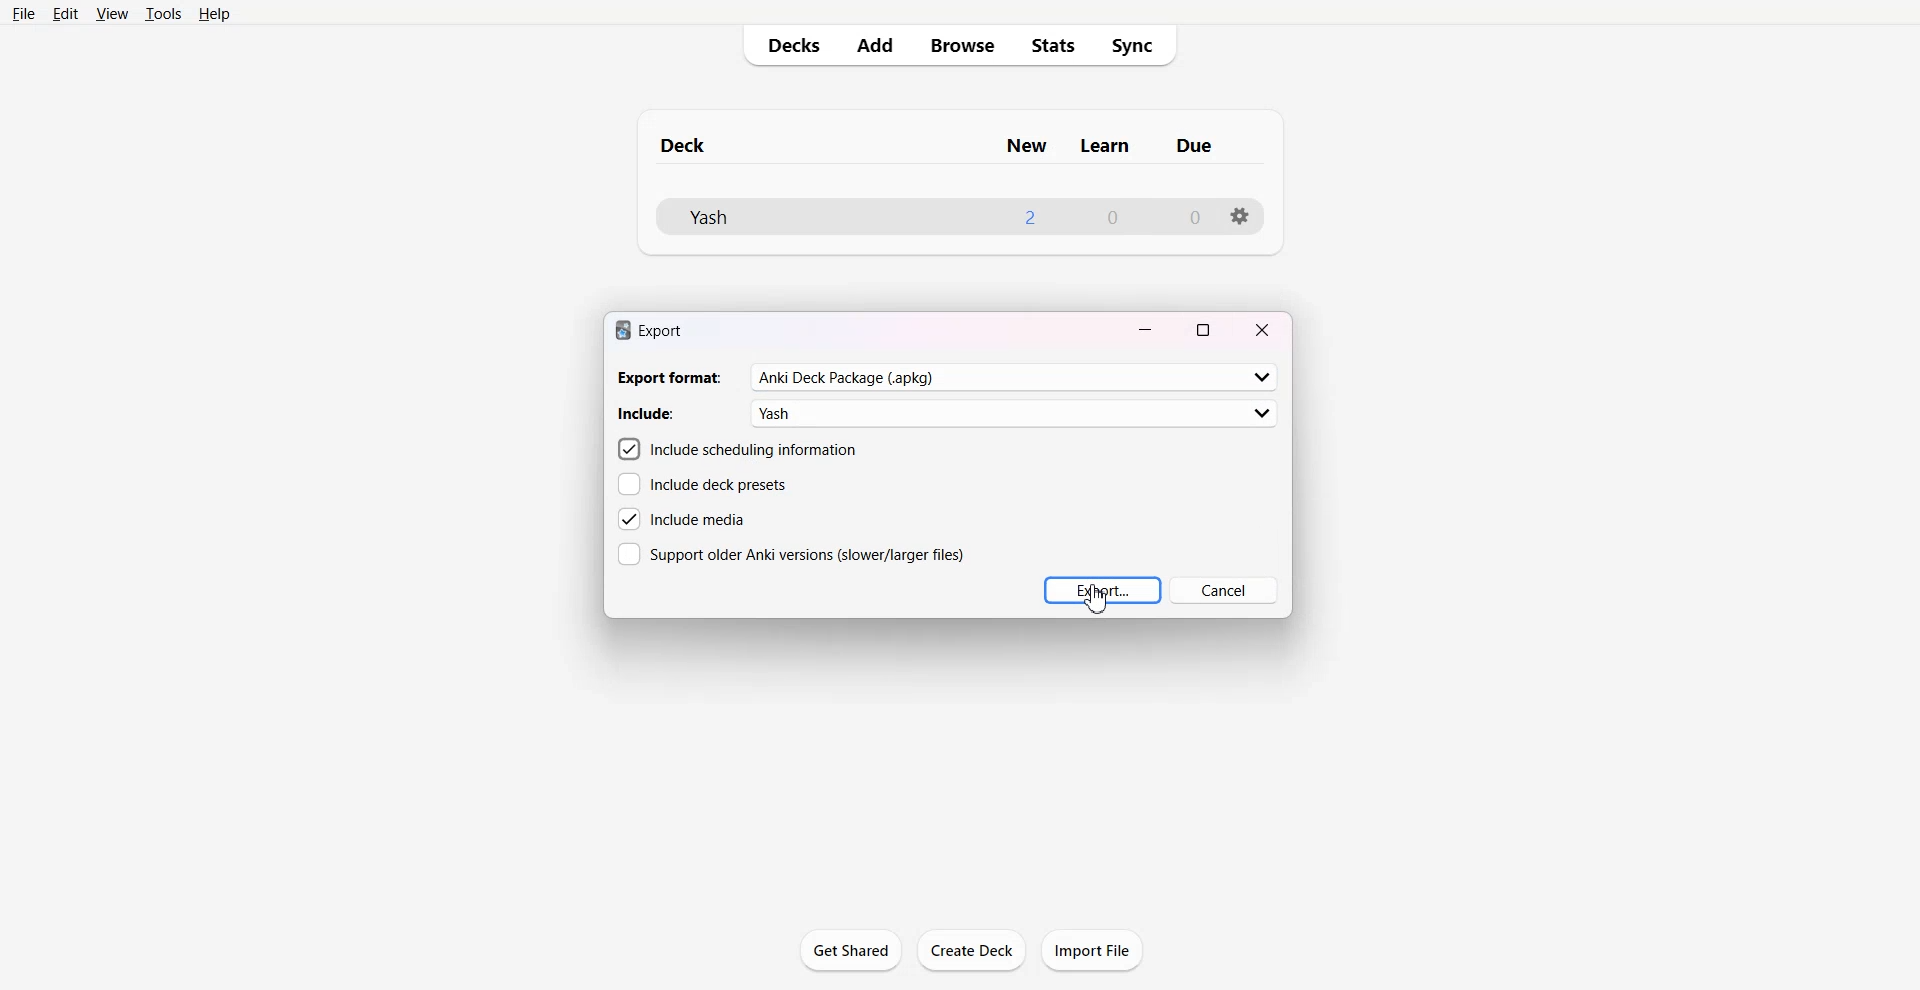 The height and width of the screenshot is (990, 1920). I want to click on Create Deck, so click(971, 950).